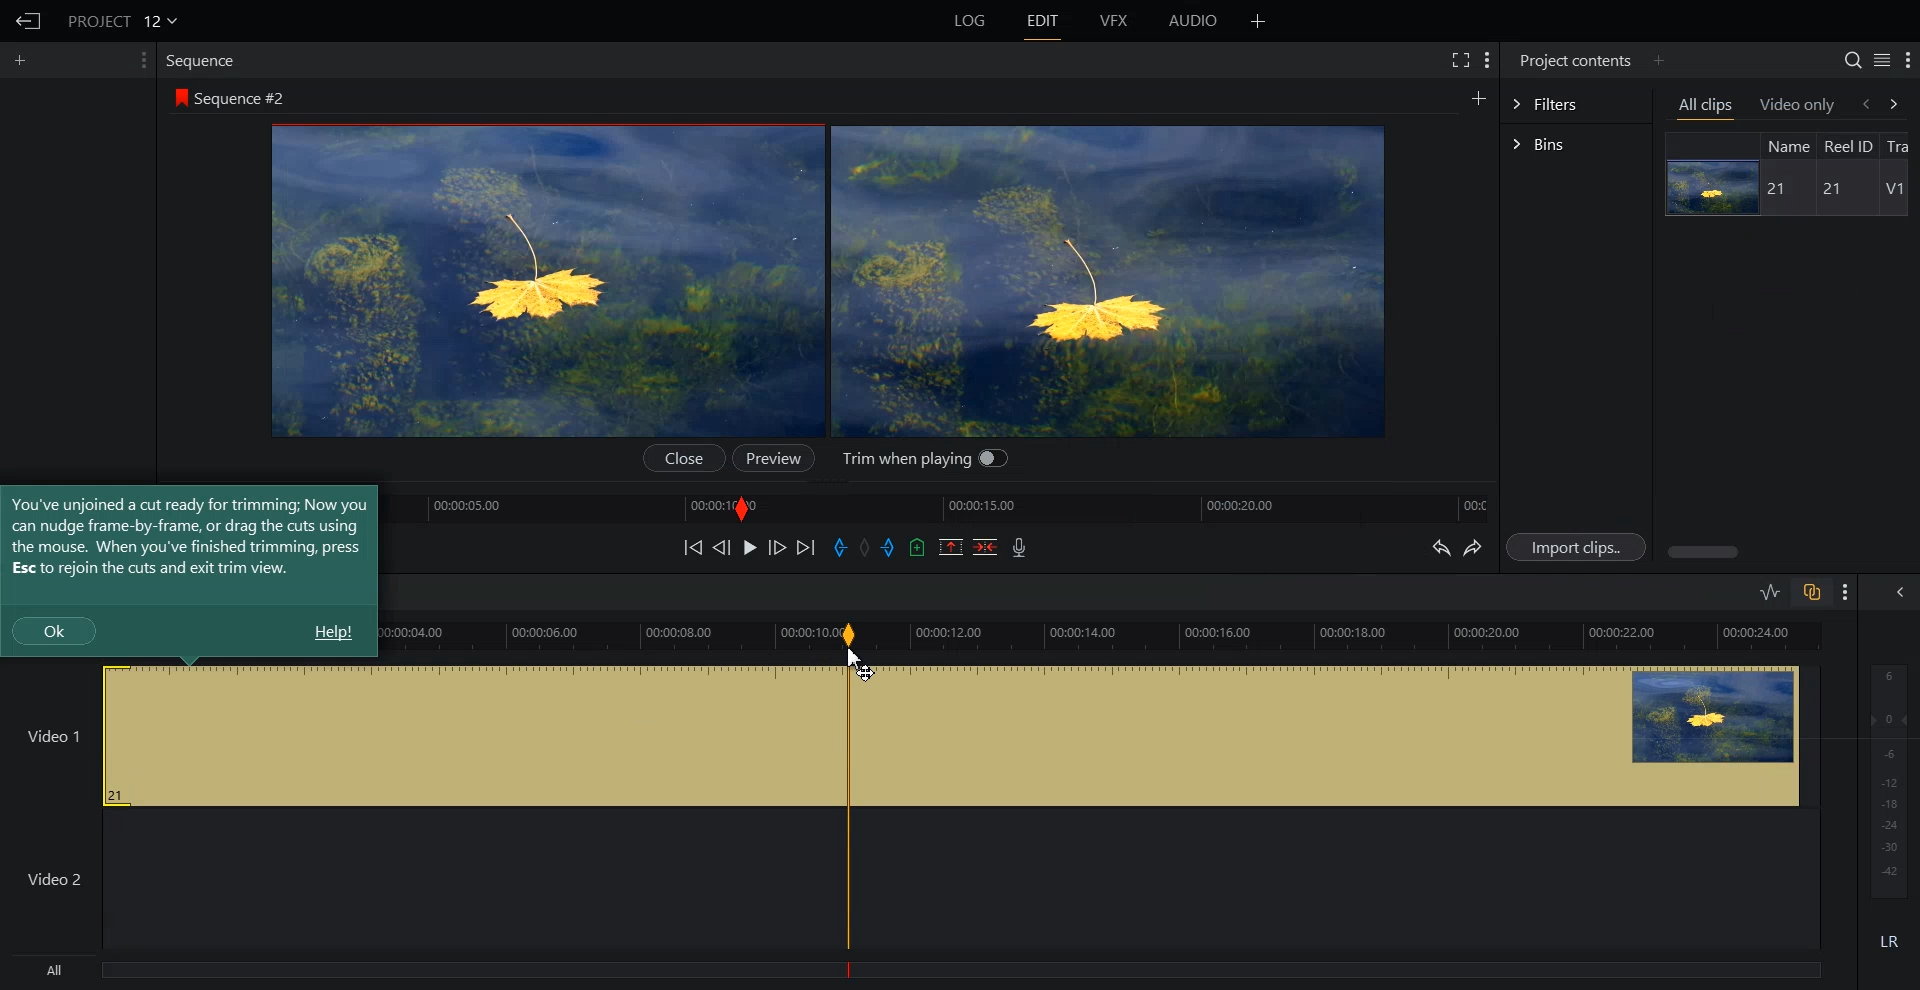 The height and width of the screenshot is (990, 1920). What do you see at coordinates (409, 879) in the screenshot?
I see `Video 2` at bounding box center [409, 879].